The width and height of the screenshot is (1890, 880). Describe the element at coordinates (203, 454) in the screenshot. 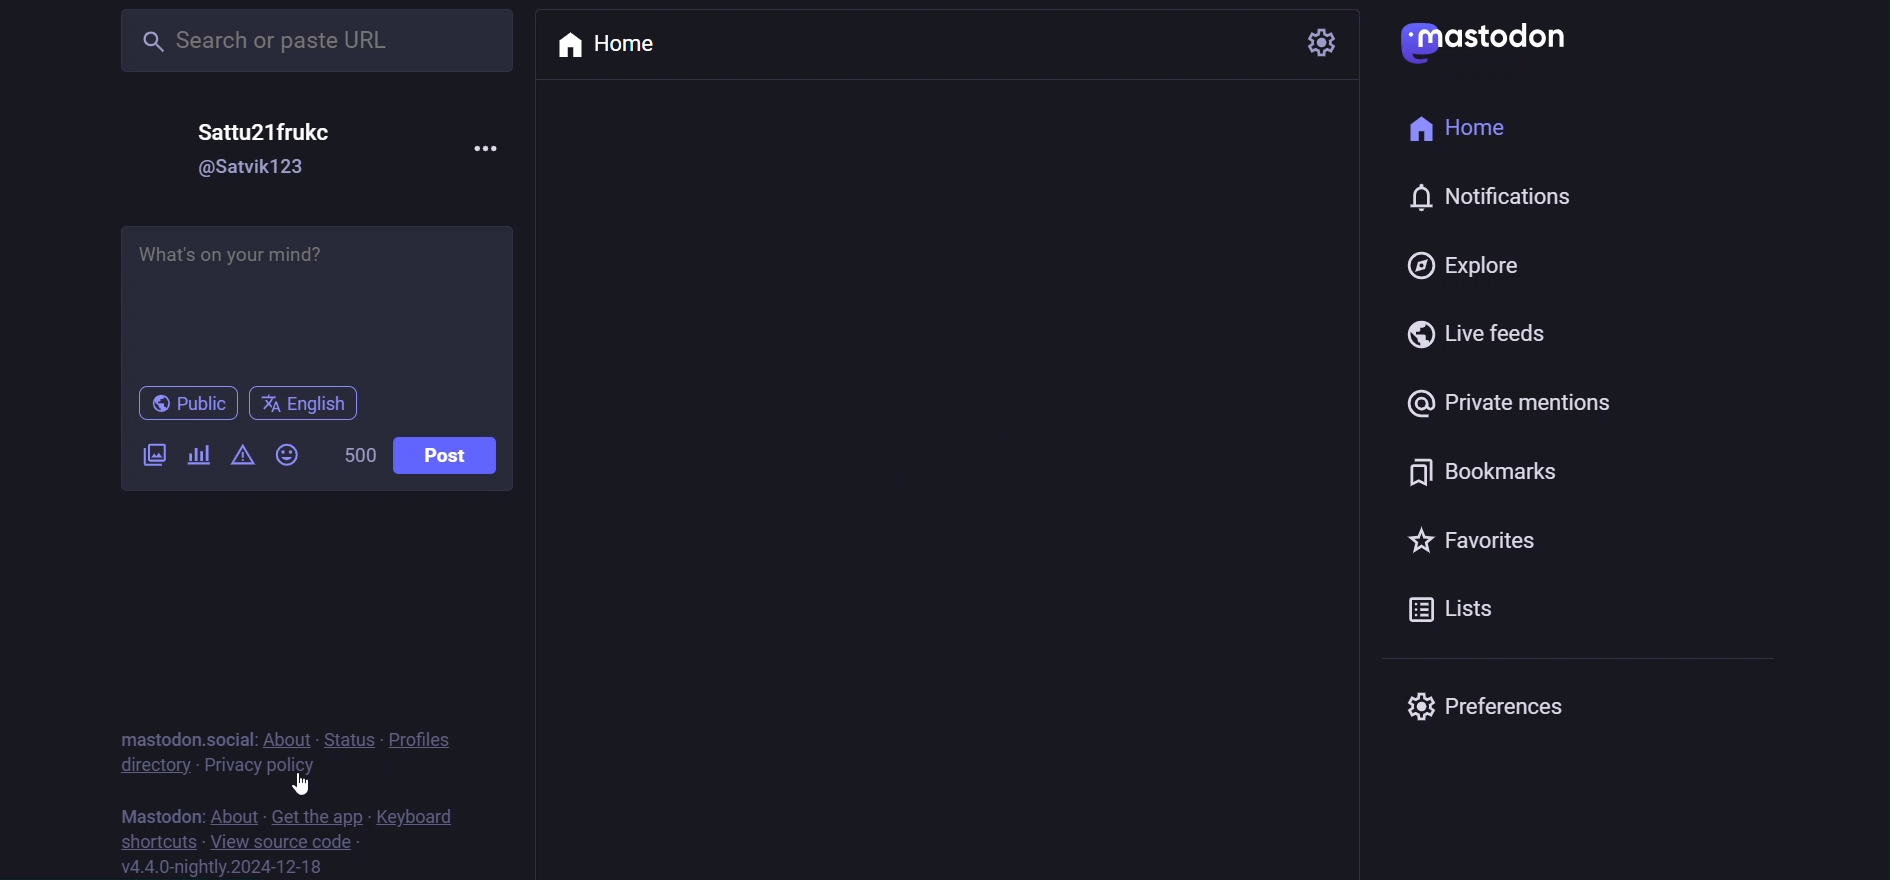

I see `poll` at that location.